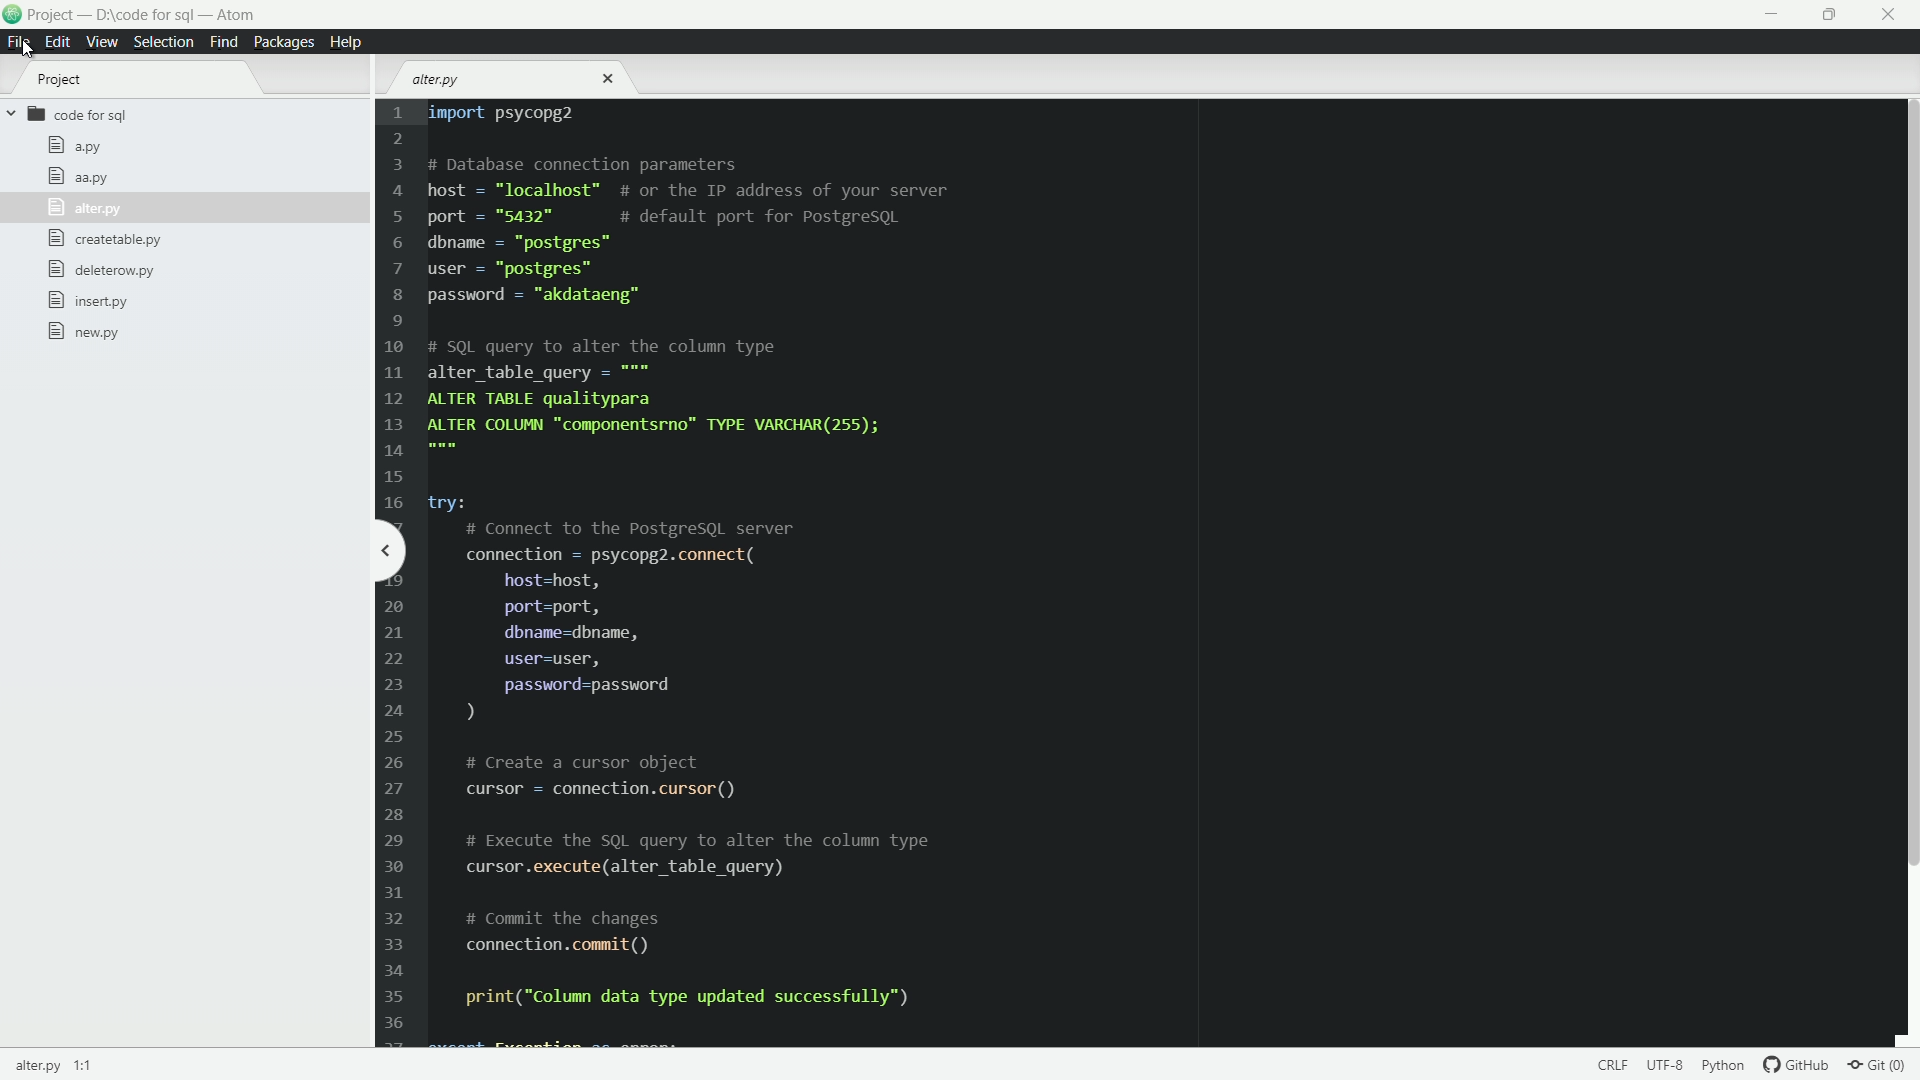 The width and height of the screenshot is (1920, 1080). I want to click on select encoding, so click(1610, 1064).